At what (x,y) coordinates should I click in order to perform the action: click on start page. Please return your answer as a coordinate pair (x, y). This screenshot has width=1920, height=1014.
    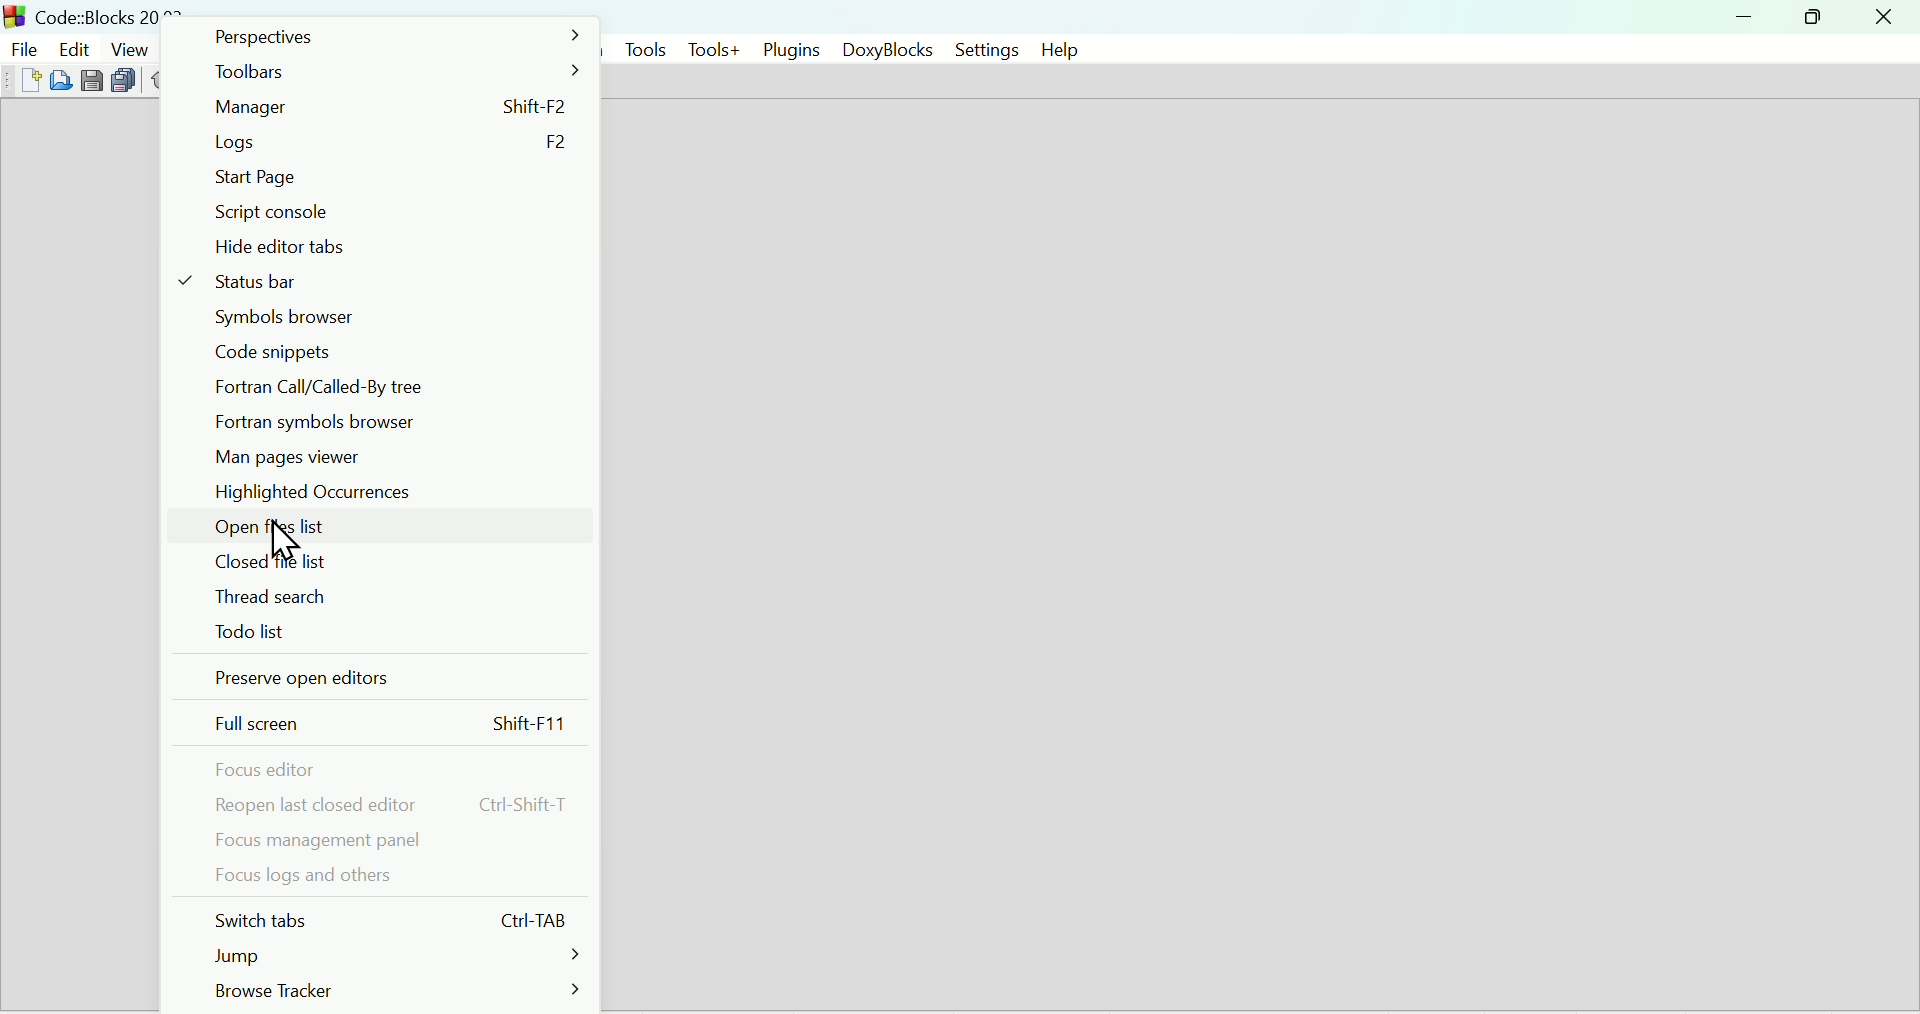
    Looking at the image, I should click on (389, 177).